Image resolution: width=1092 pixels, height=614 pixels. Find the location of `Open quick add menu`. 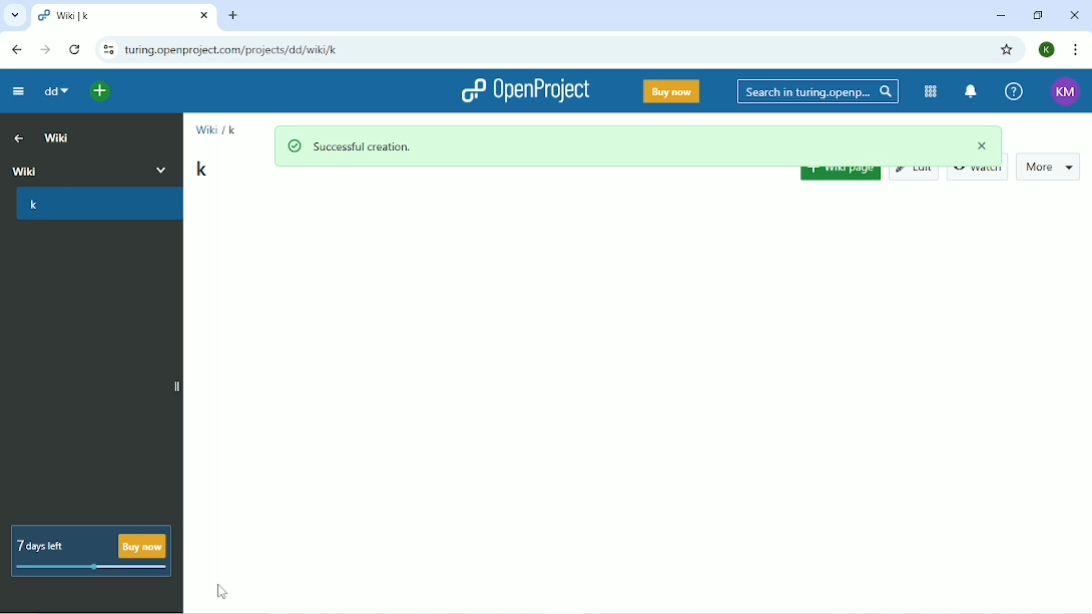

Open quick add menu is located at coordinates (101, 93).